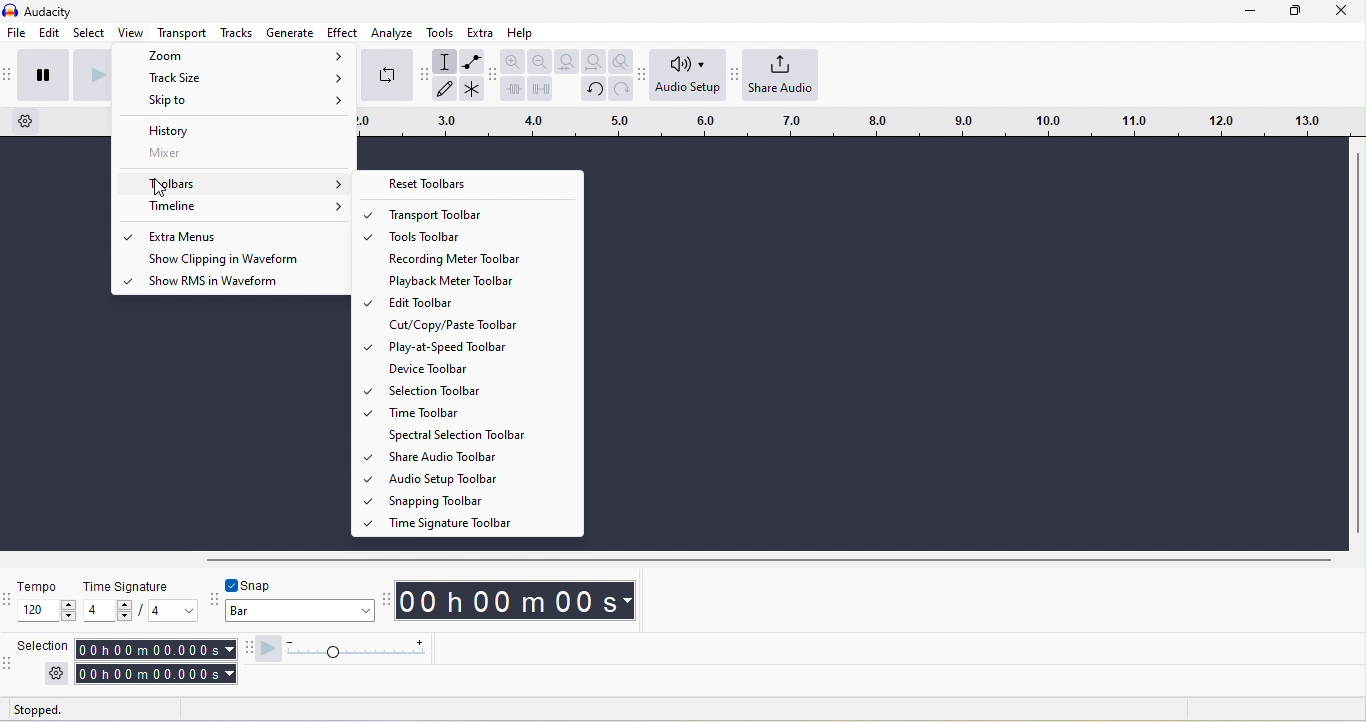  I want to click on zoom in, so click(513, 60).